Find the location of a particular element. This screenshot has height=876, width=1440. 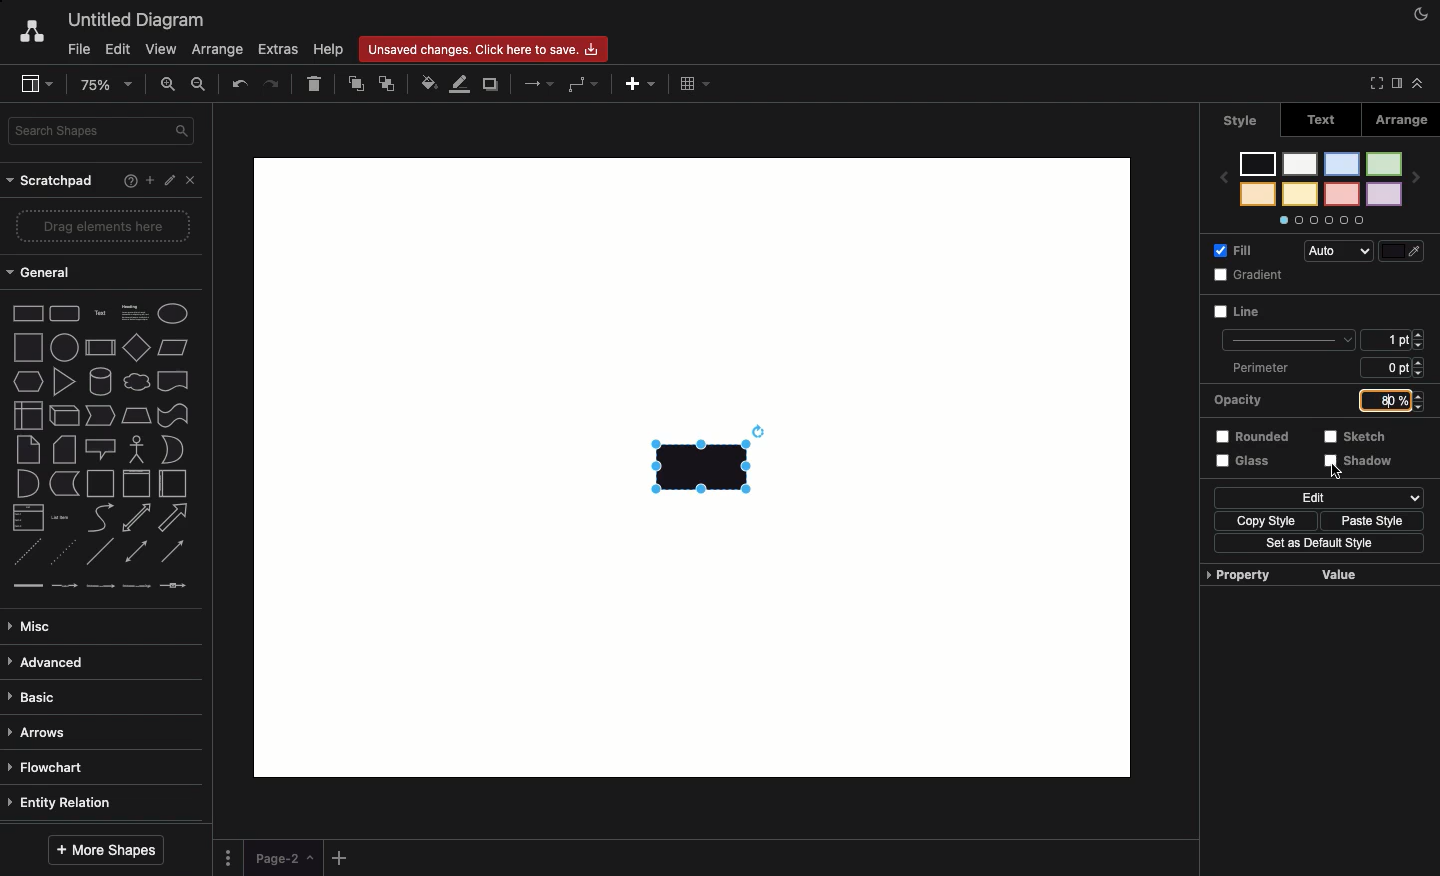

Add is located at coordinates (148, 180).